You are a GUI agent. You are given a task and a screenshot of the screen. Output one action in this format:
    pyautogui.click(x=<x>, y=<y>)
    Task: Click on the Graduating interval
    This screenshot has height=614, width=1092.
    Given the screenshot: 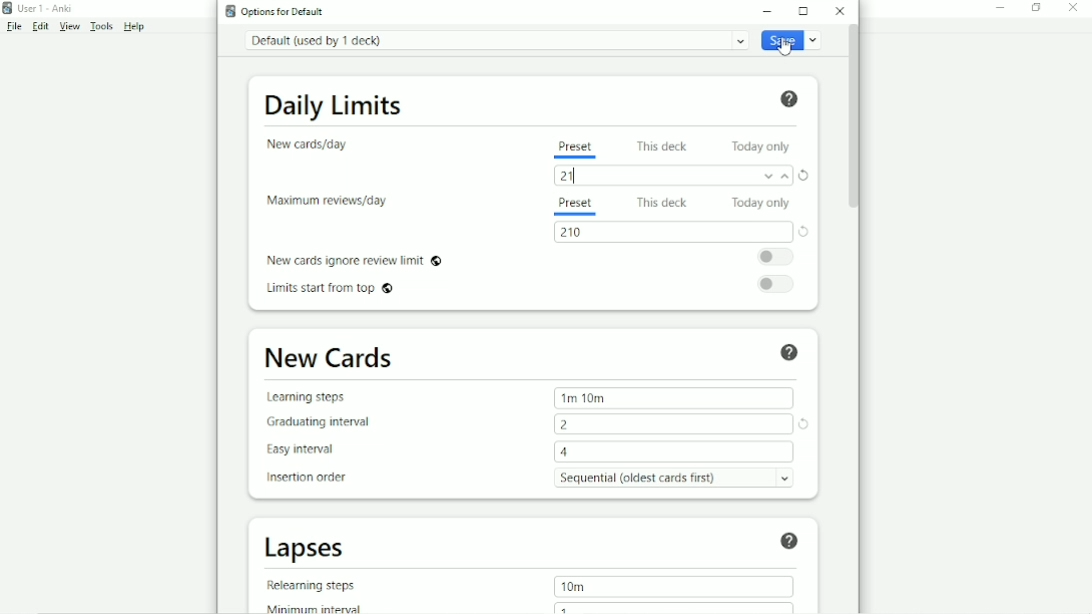 What is the action you would take?
    pyautogui.click(x=320, y=422)
    